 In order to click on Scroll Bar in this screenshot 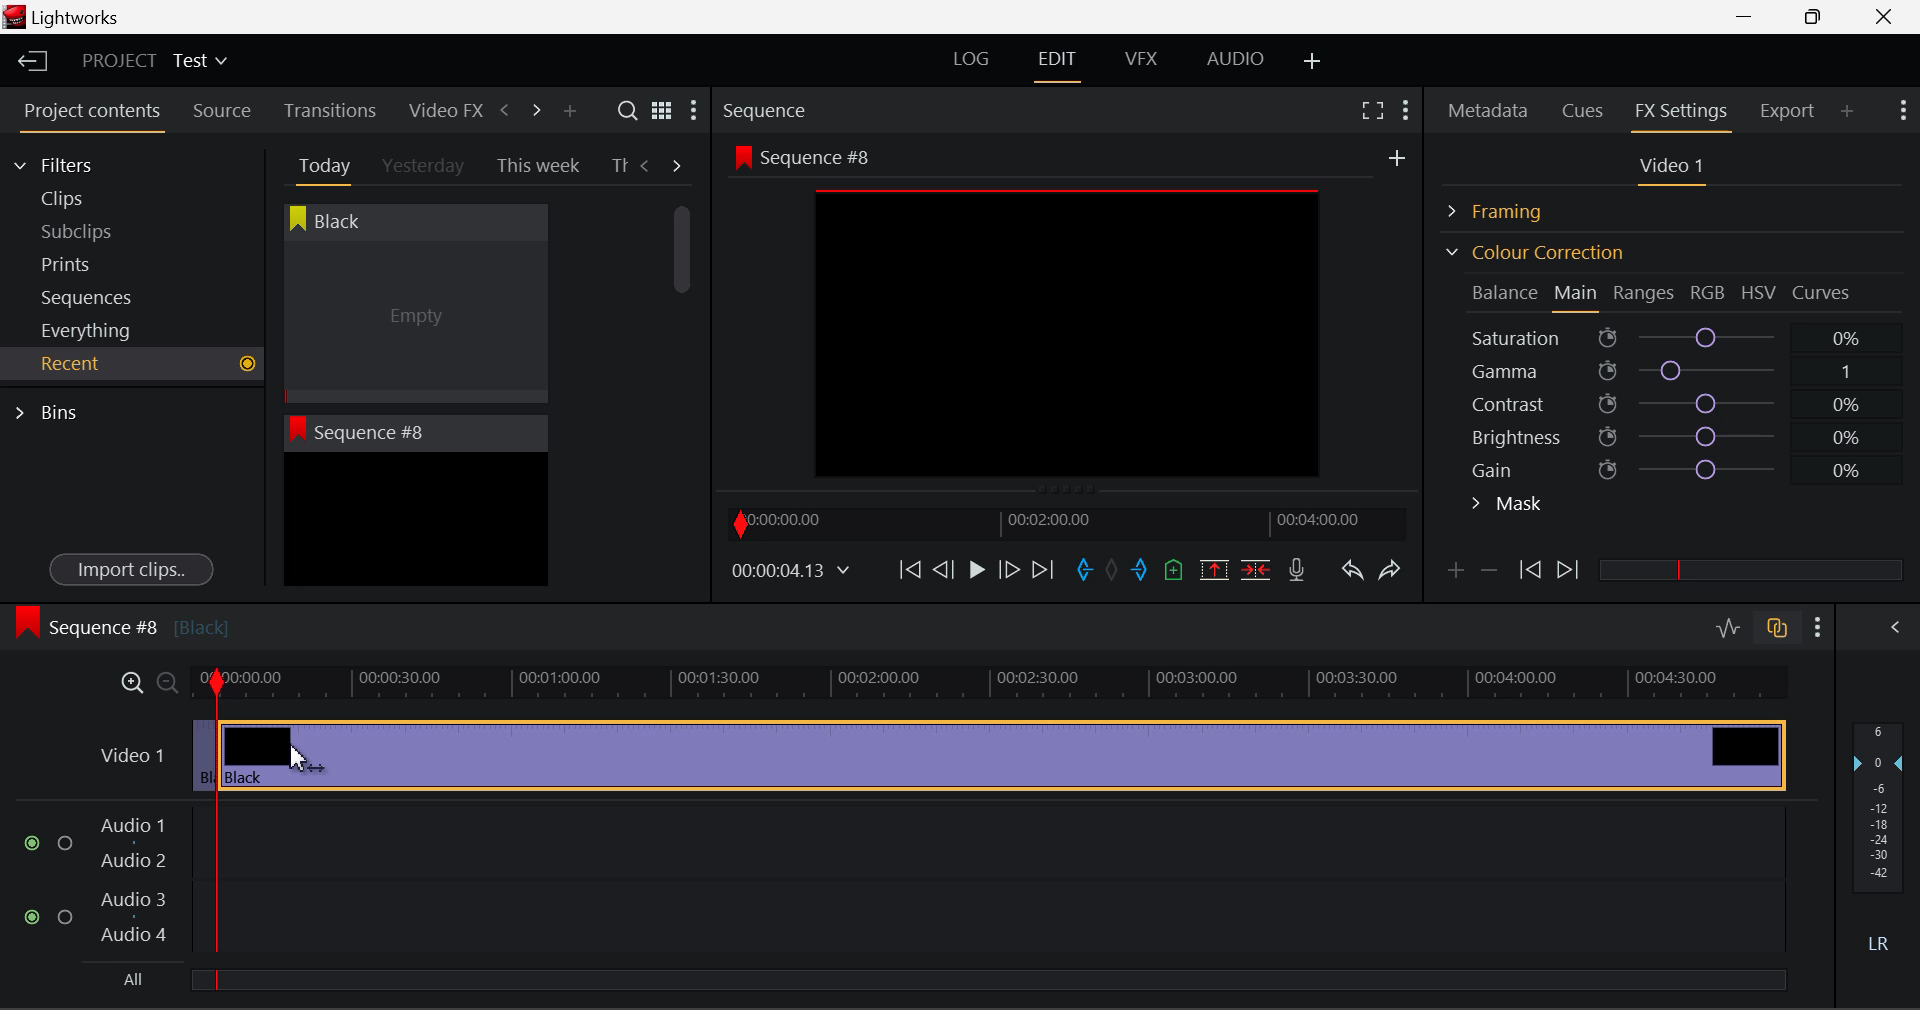, I will do `click(683, 380)`.